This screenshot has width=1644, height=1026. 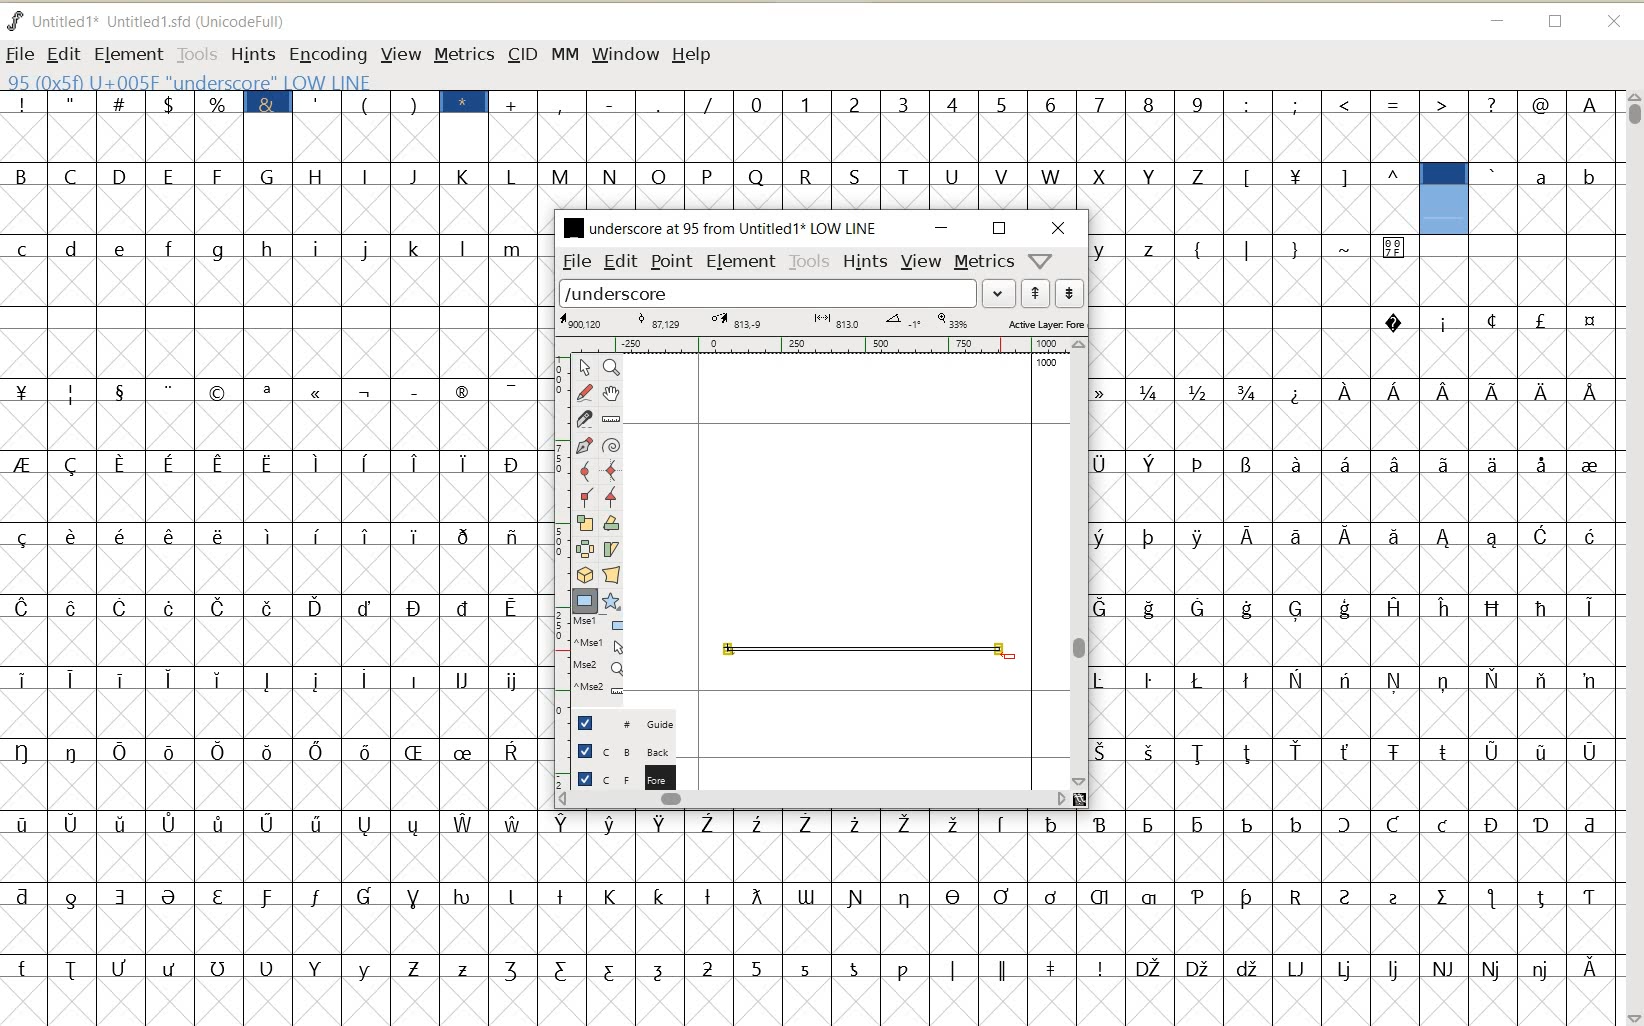 What do you see at coordinates (1059, 228) in the screenshot?
I see `CLOSE` at bounding box center [1059, 228].